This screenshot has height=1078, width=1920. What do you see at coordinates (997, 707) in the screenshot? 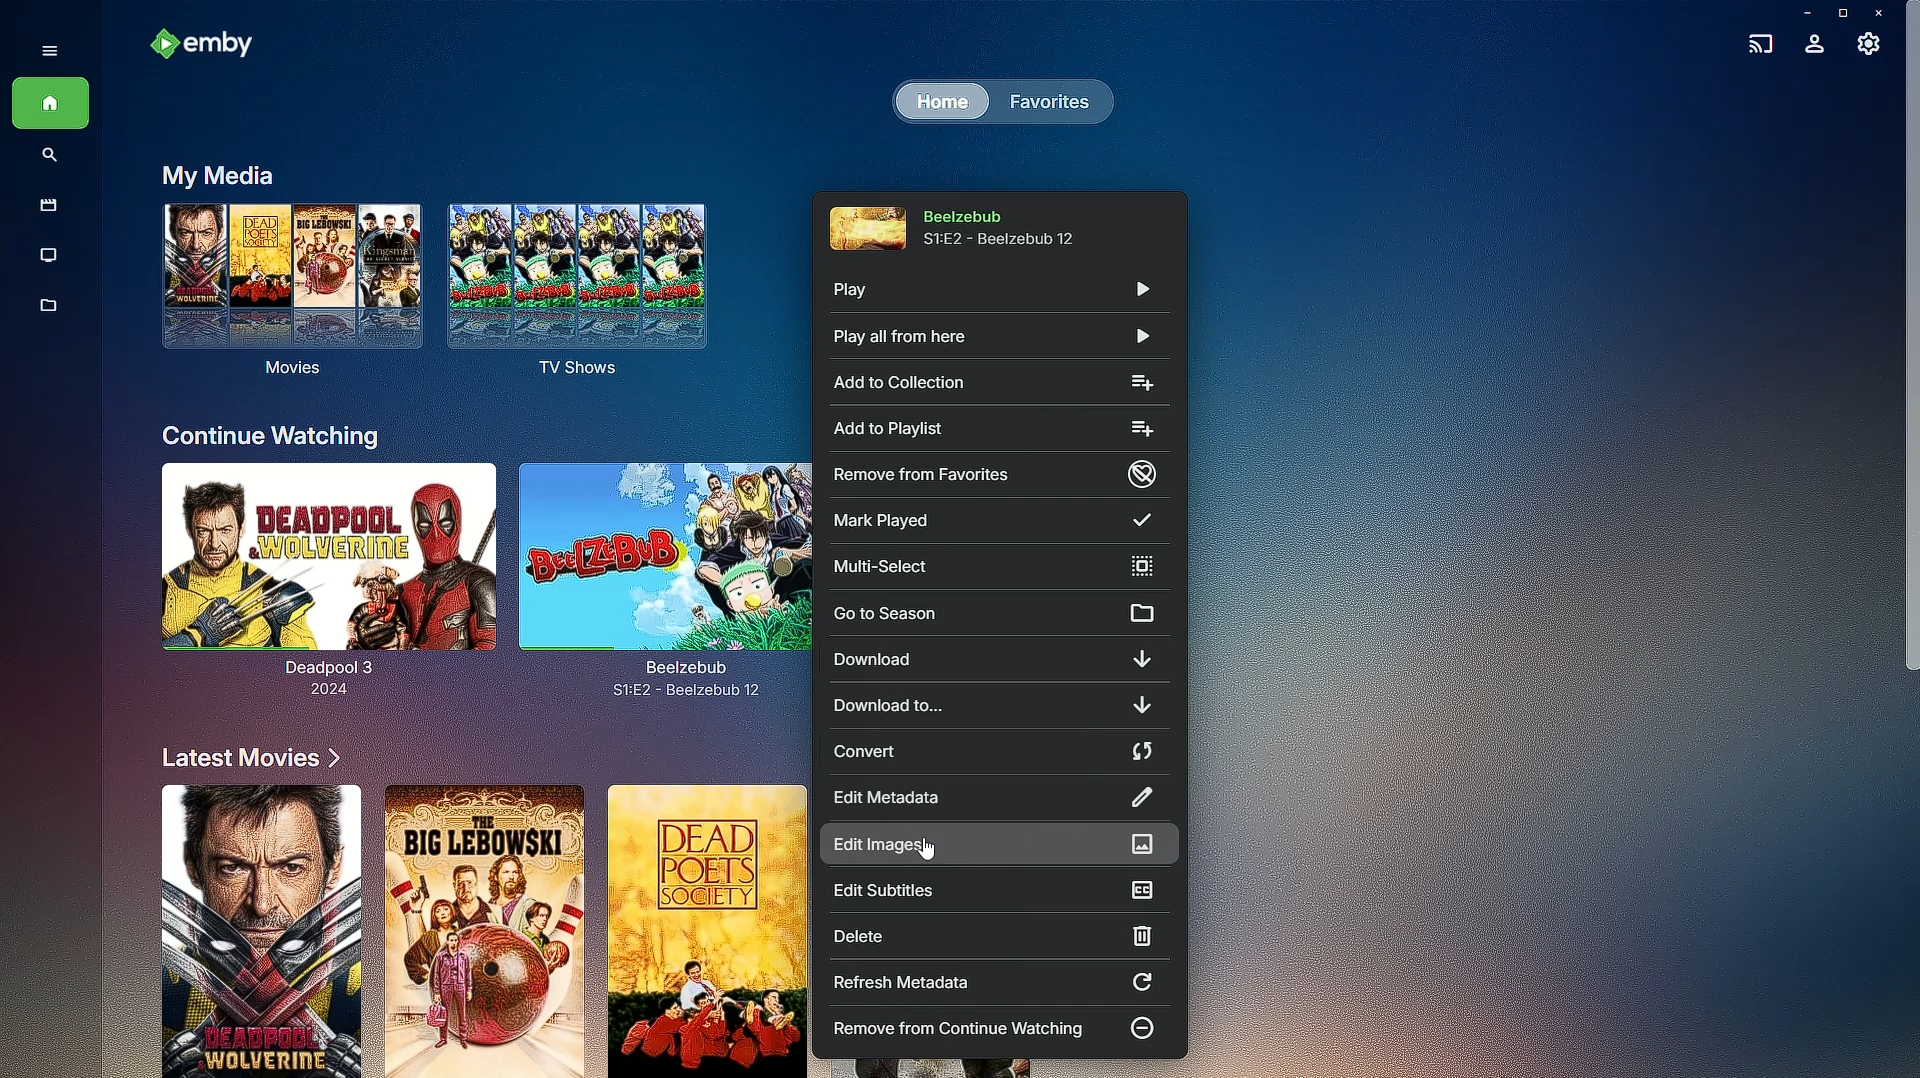
I see `Download to` at bounding box center [997, 707].